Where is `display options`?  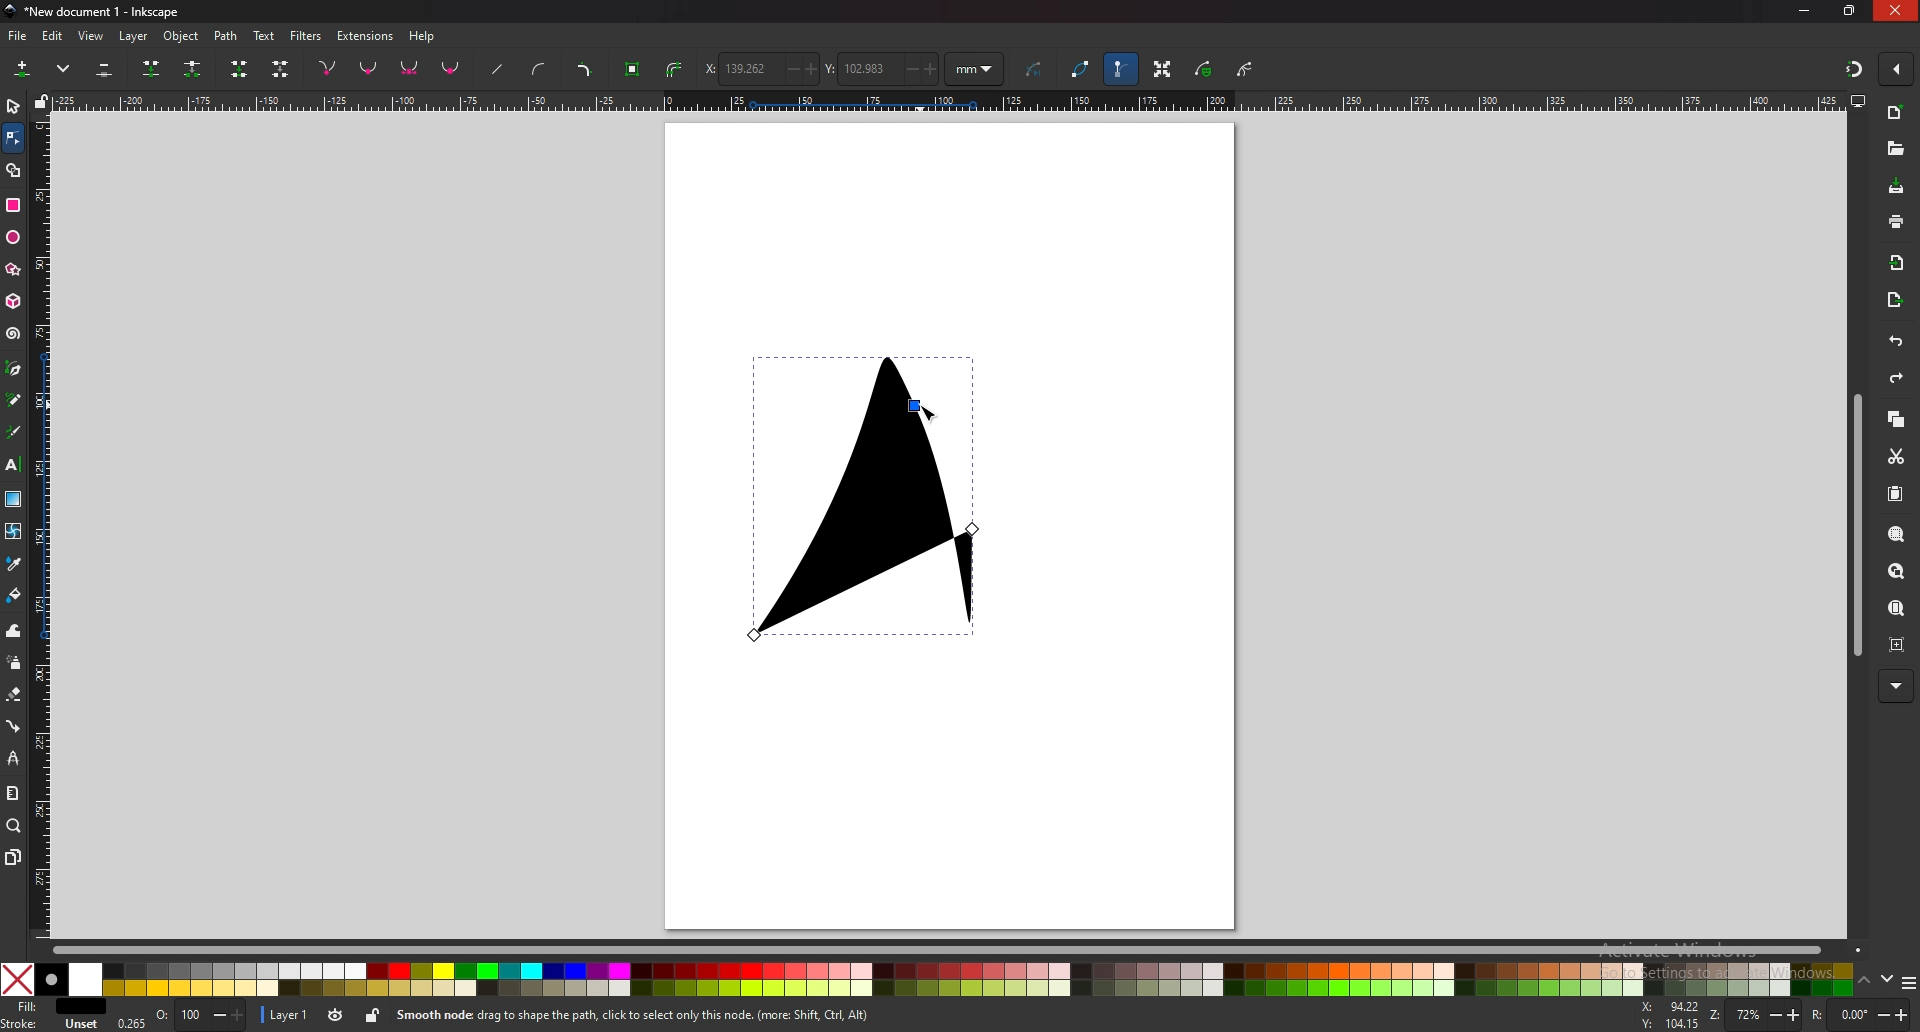
display options is located at coordinates (1859, 101).